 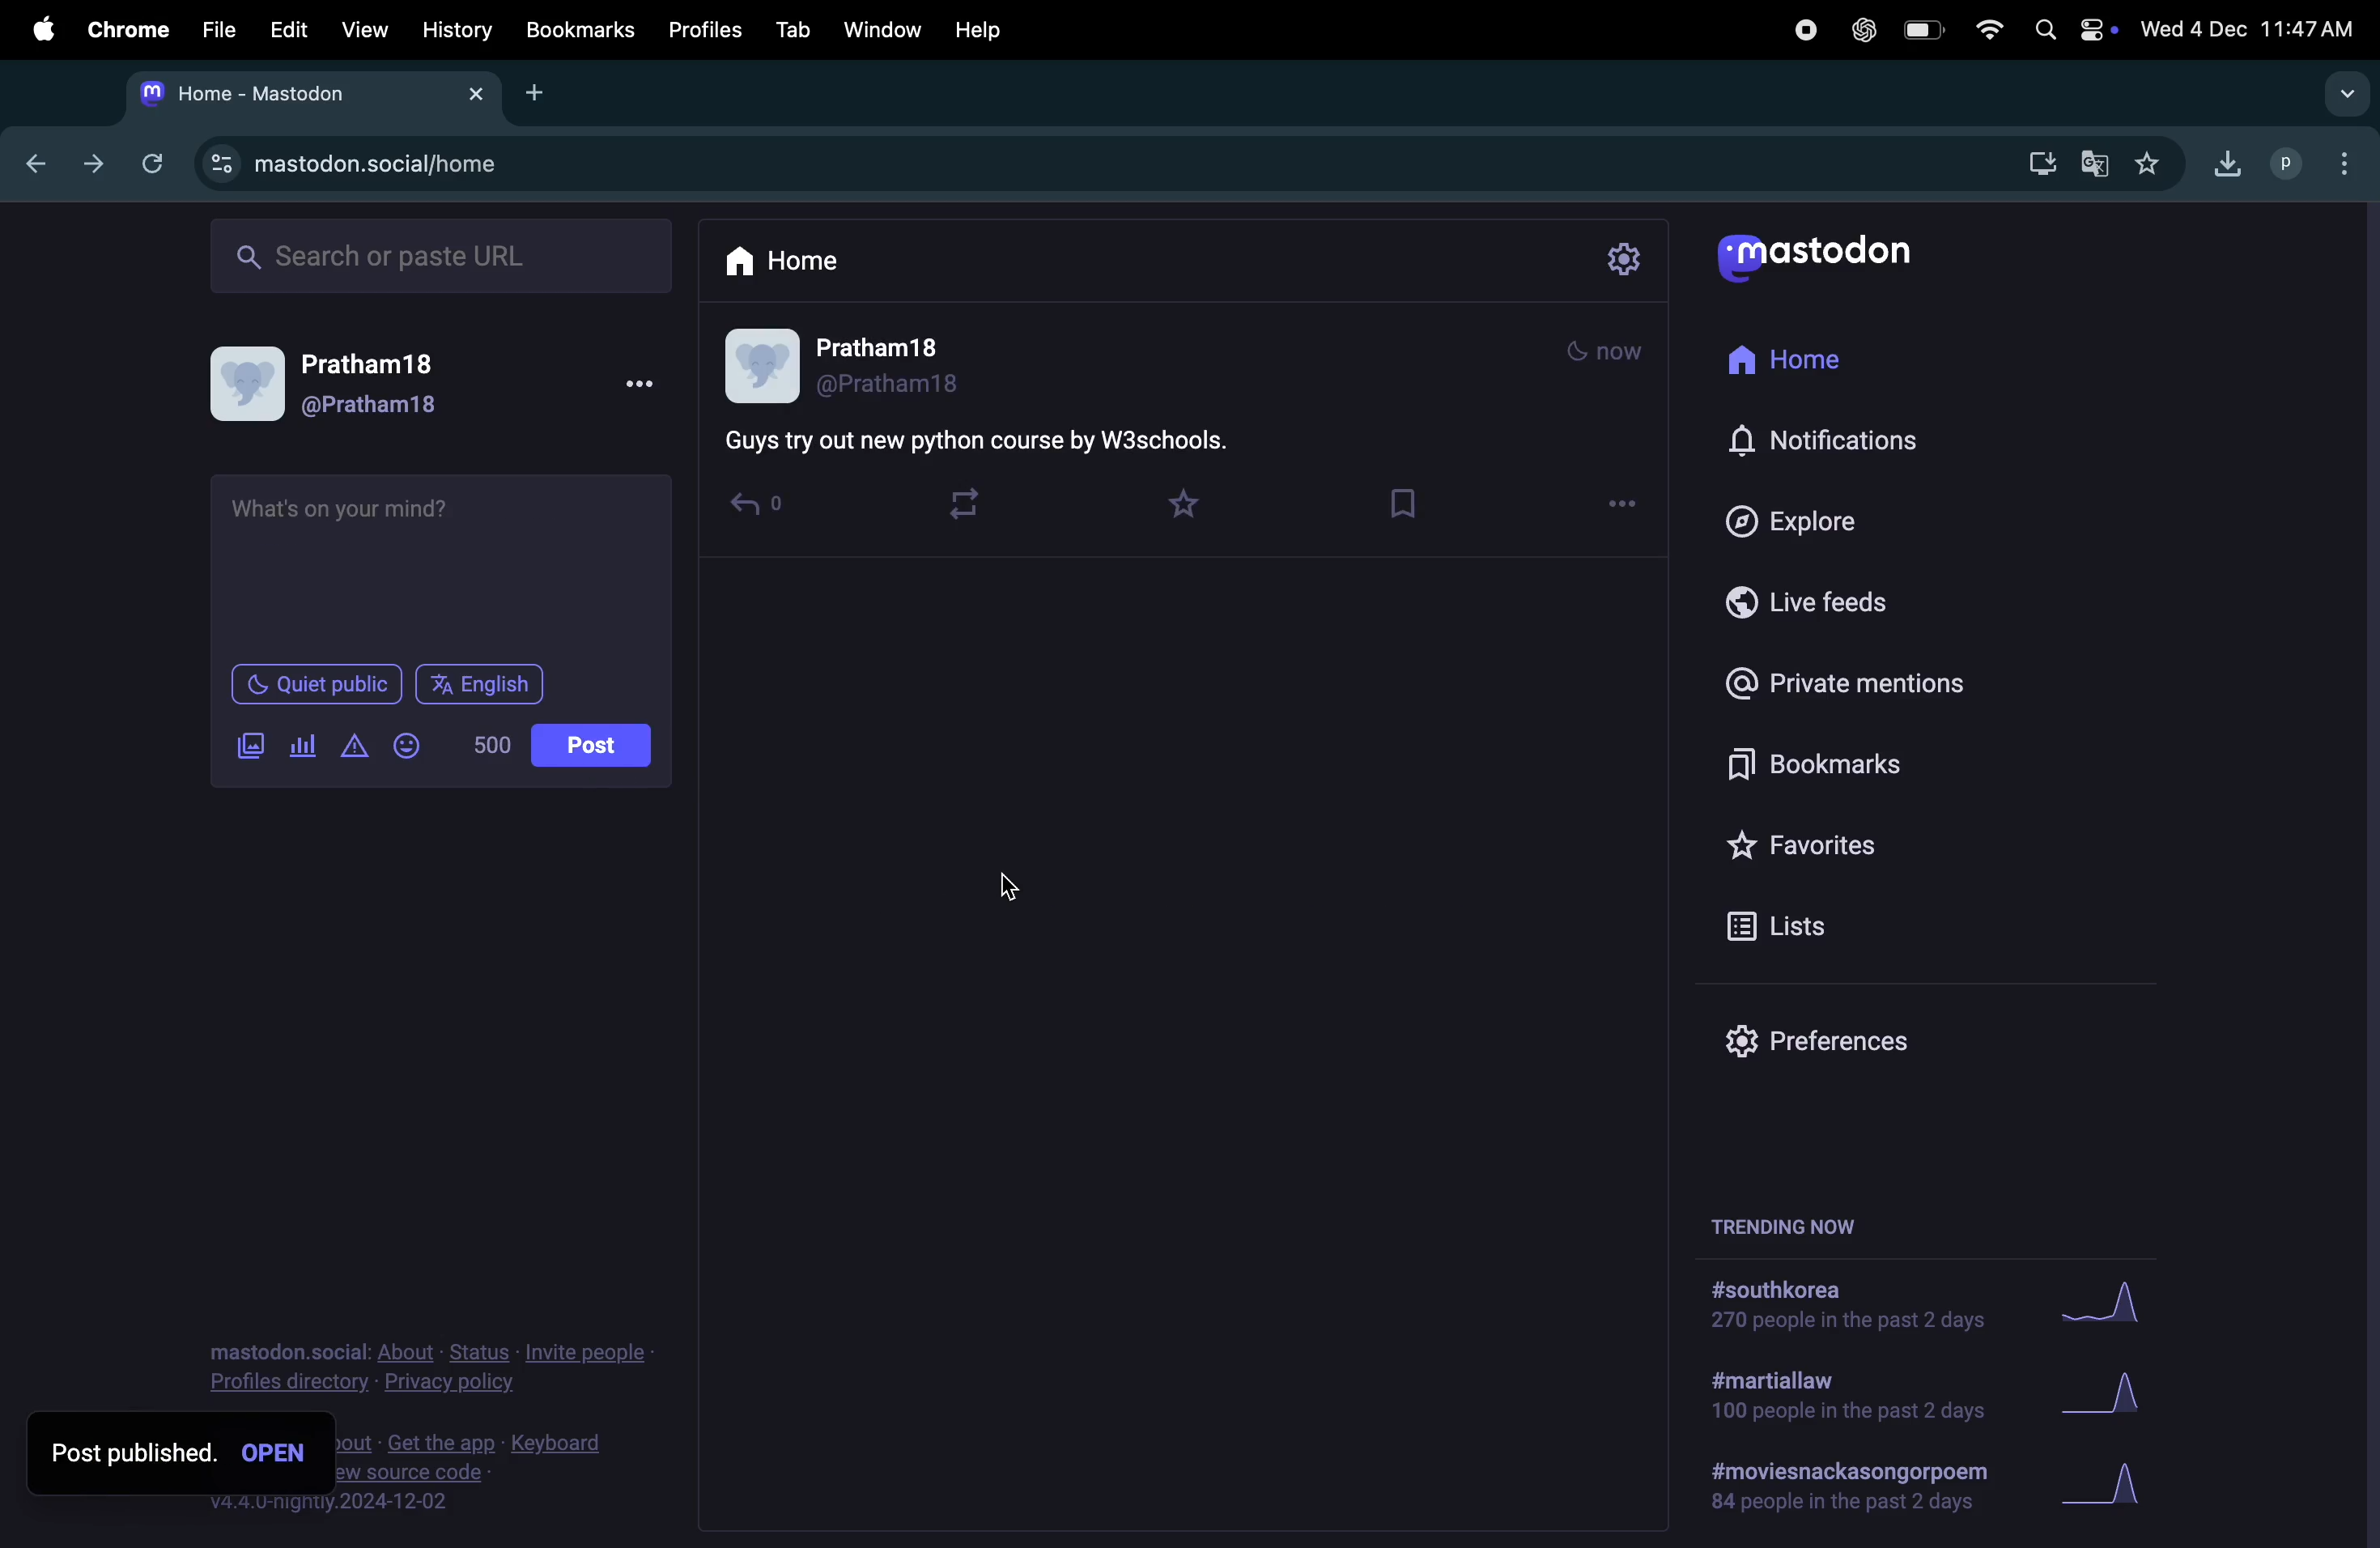 I want to click on wifi, so click(x=1986, y=27).